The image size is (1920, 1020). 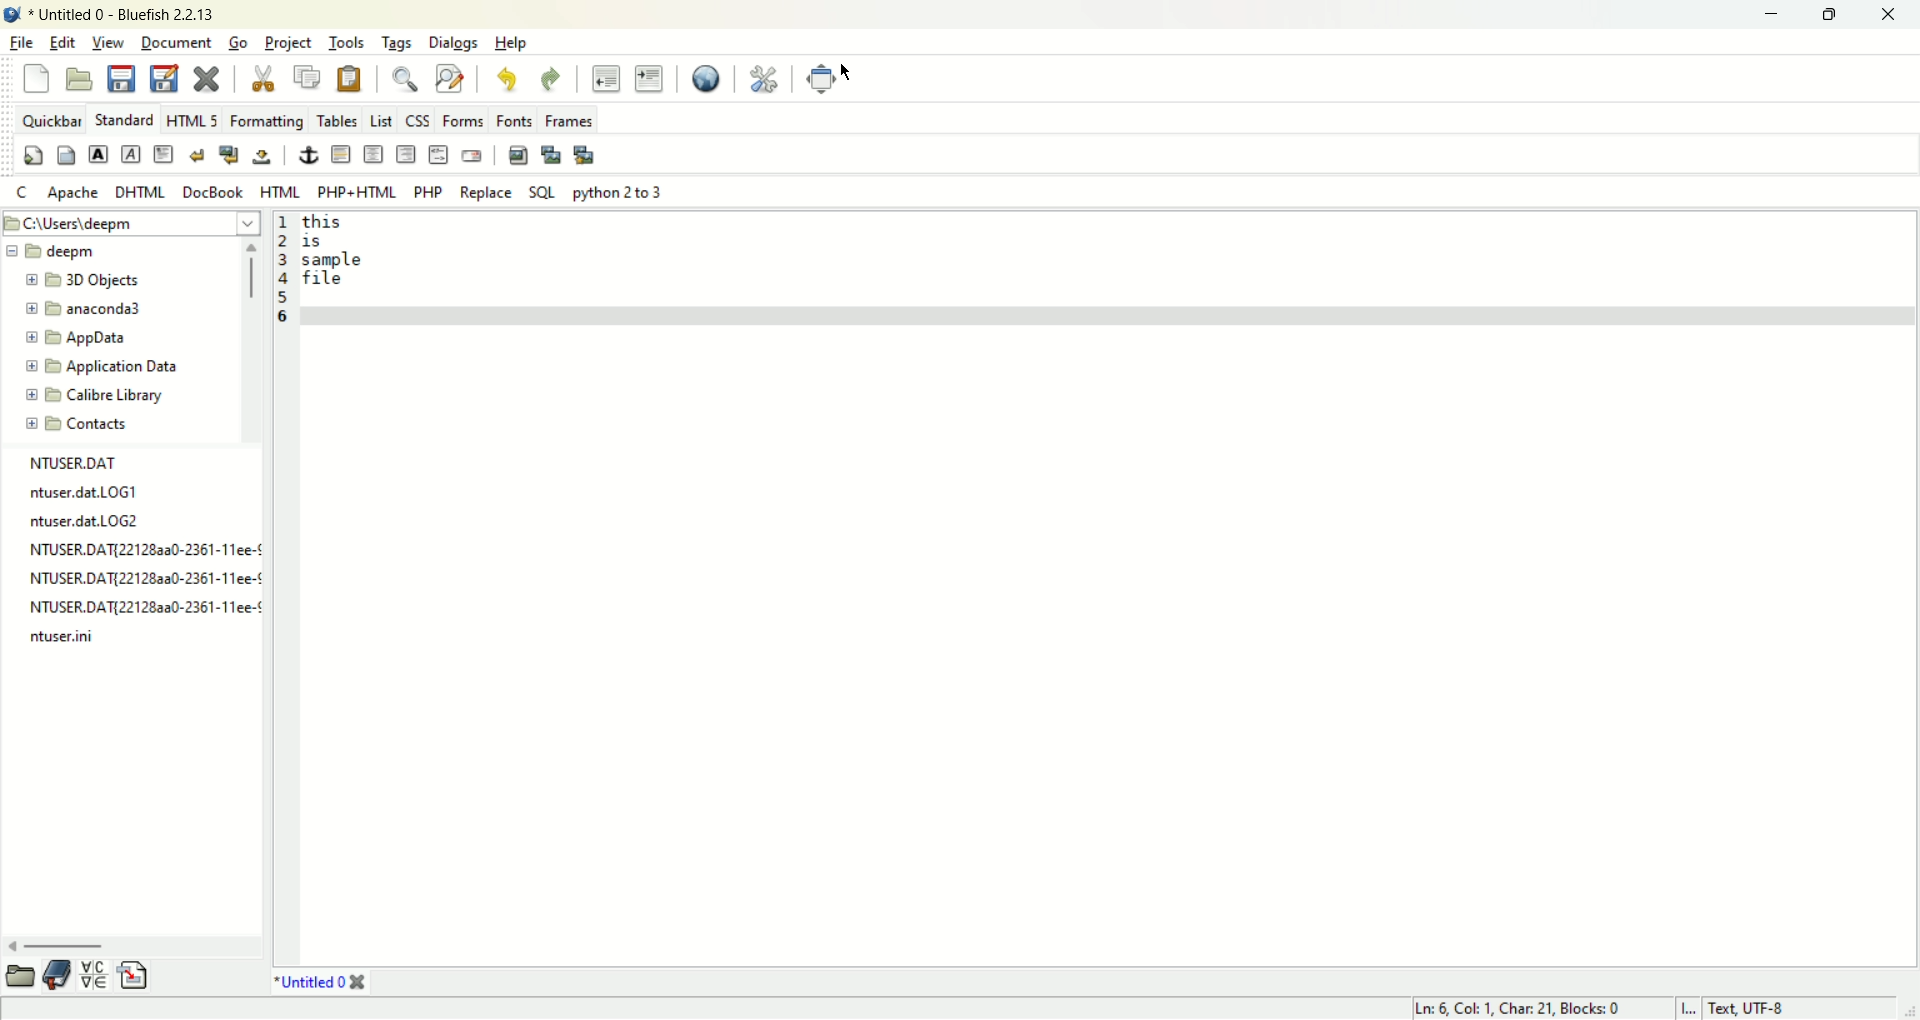 What do you see at coordinates (241, 41) in the screenshot?
I see `go` at bounding box center [241, 41].